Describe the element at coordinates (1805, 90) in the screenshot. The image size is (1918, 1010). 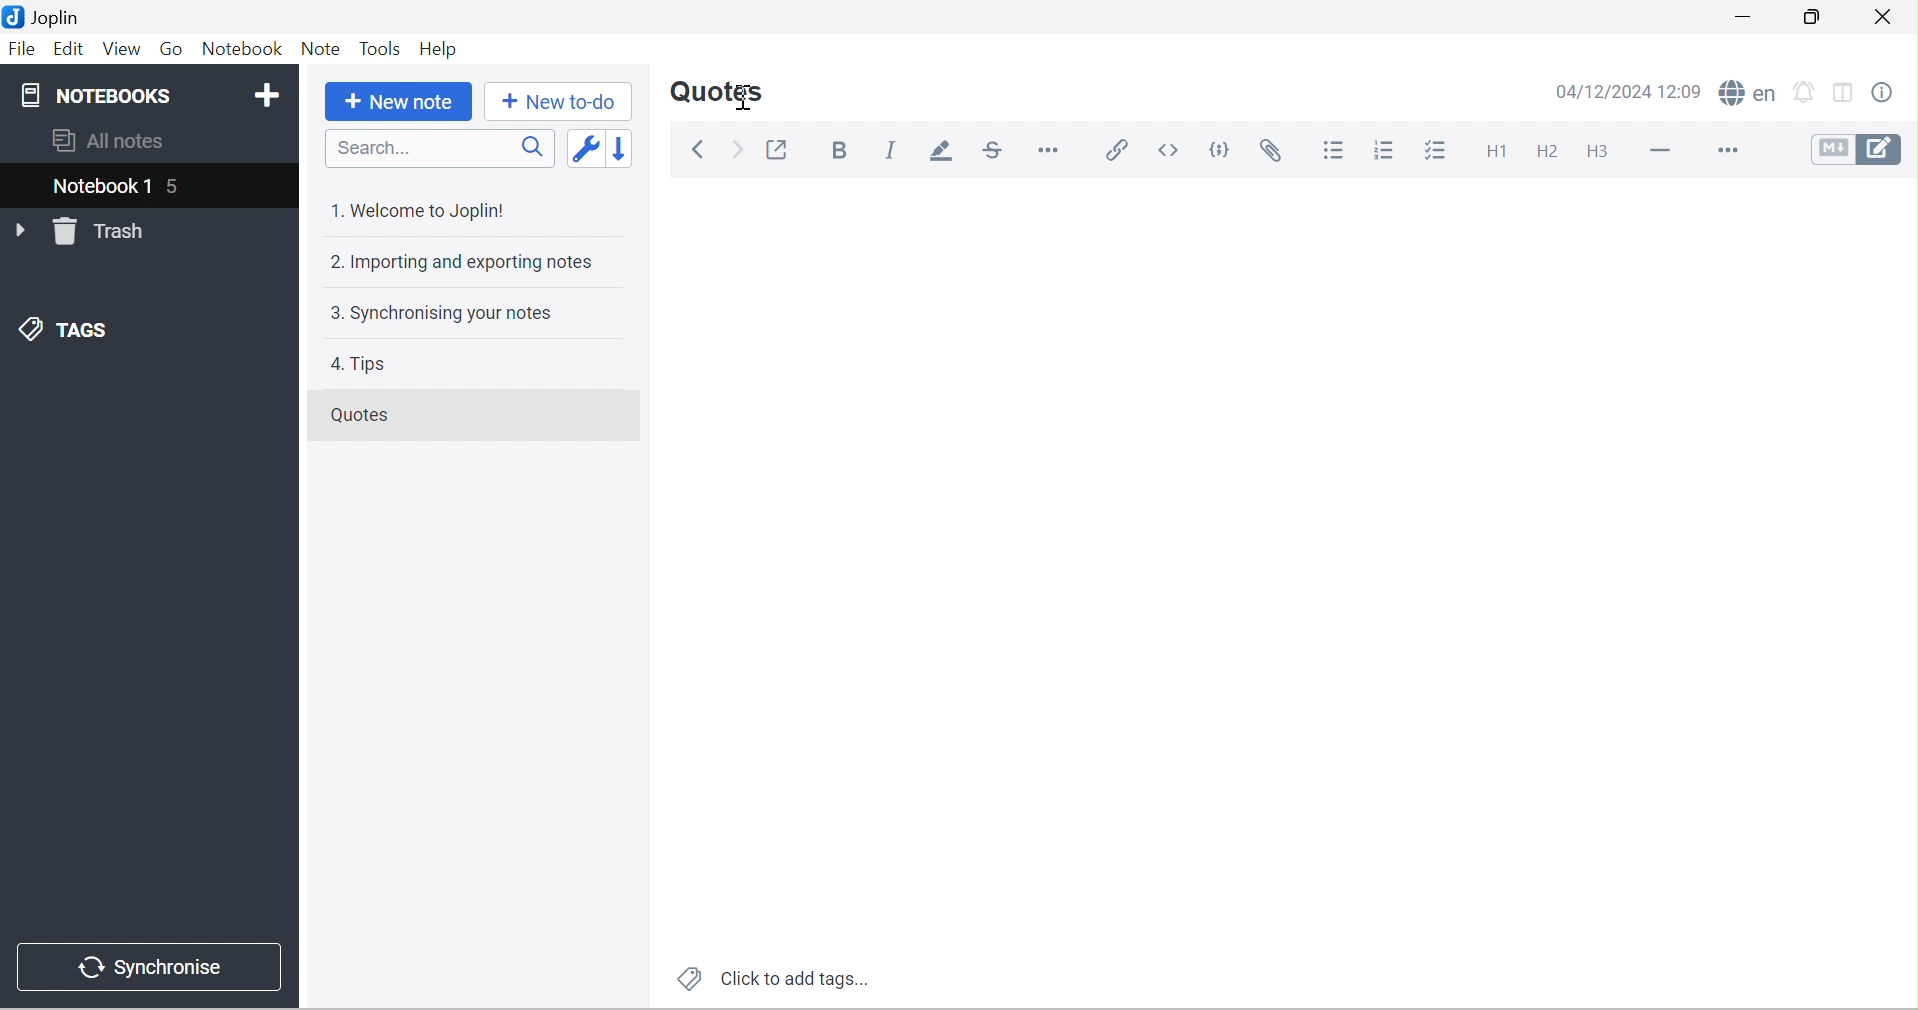
I see `set alarm` at that location.